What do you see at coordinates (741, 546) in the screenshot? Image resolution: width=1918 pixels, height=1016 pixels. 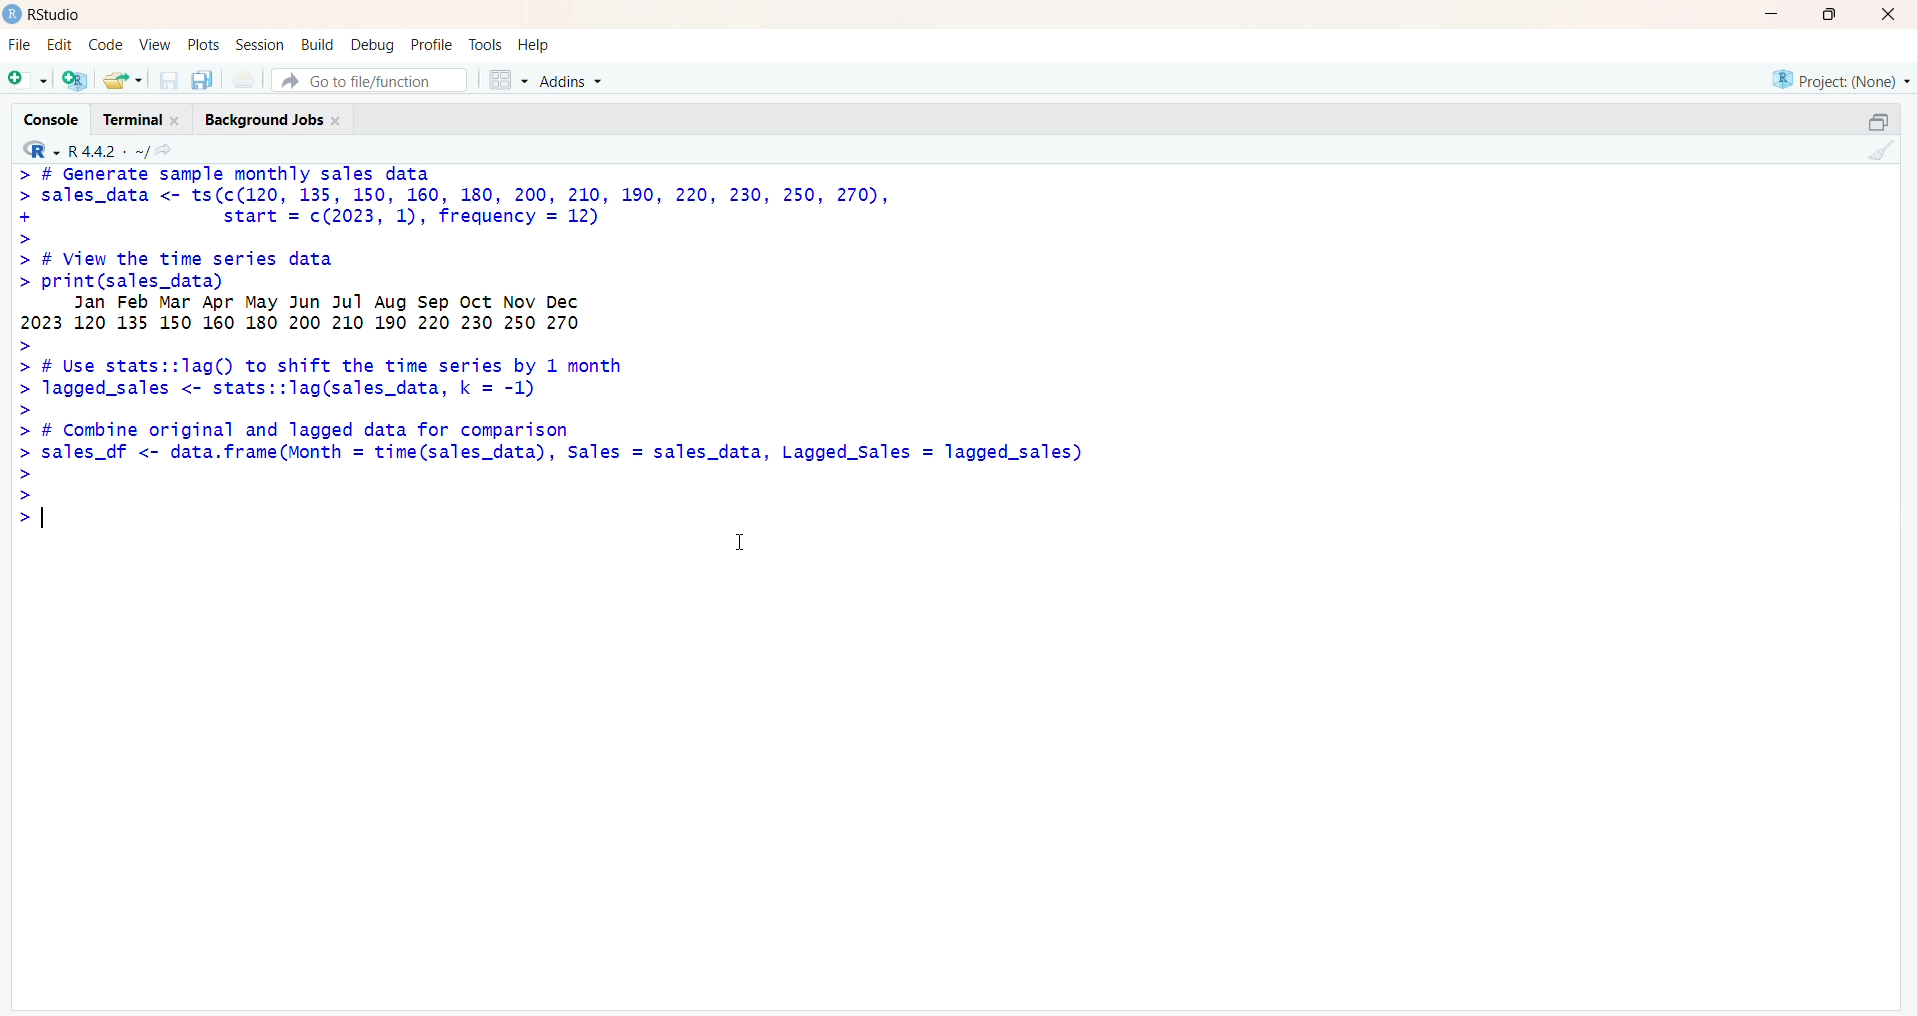 I see `cursor` at bounding box center [741, 546].